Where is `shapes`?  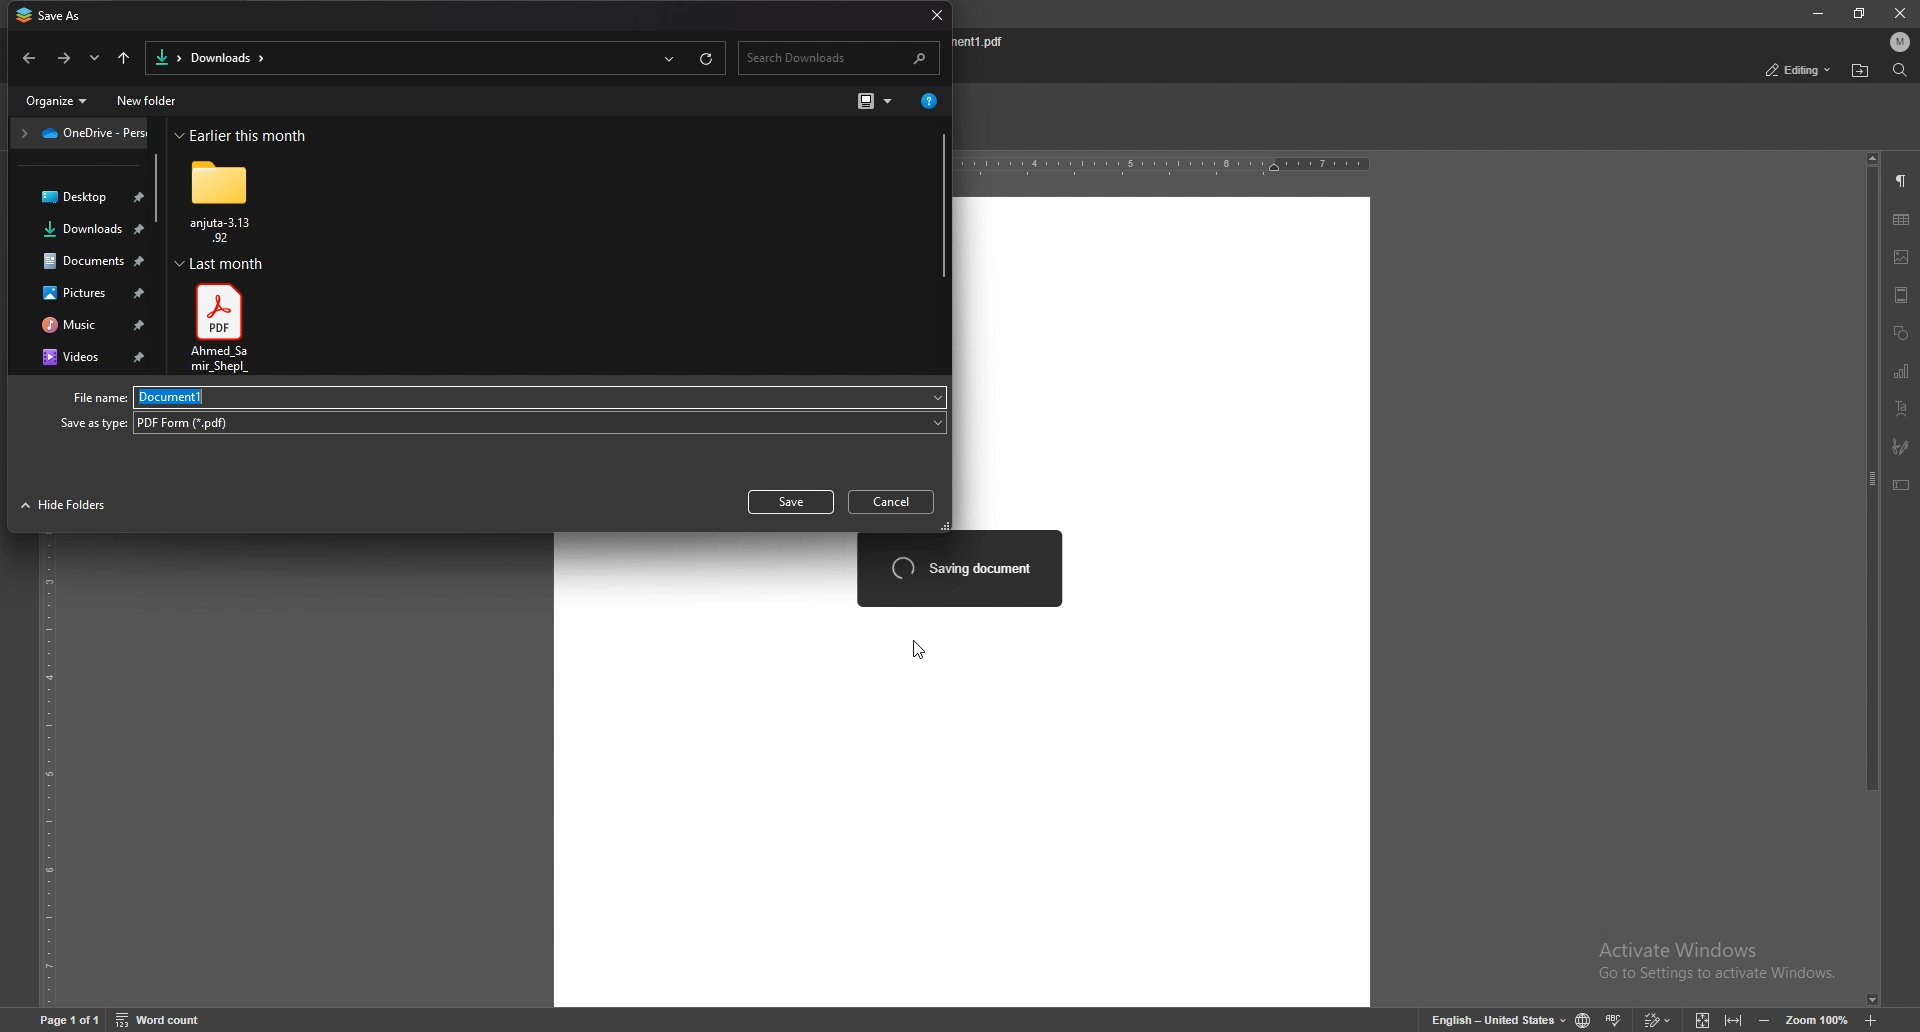 shapes is located at coordinates (1901, 333).